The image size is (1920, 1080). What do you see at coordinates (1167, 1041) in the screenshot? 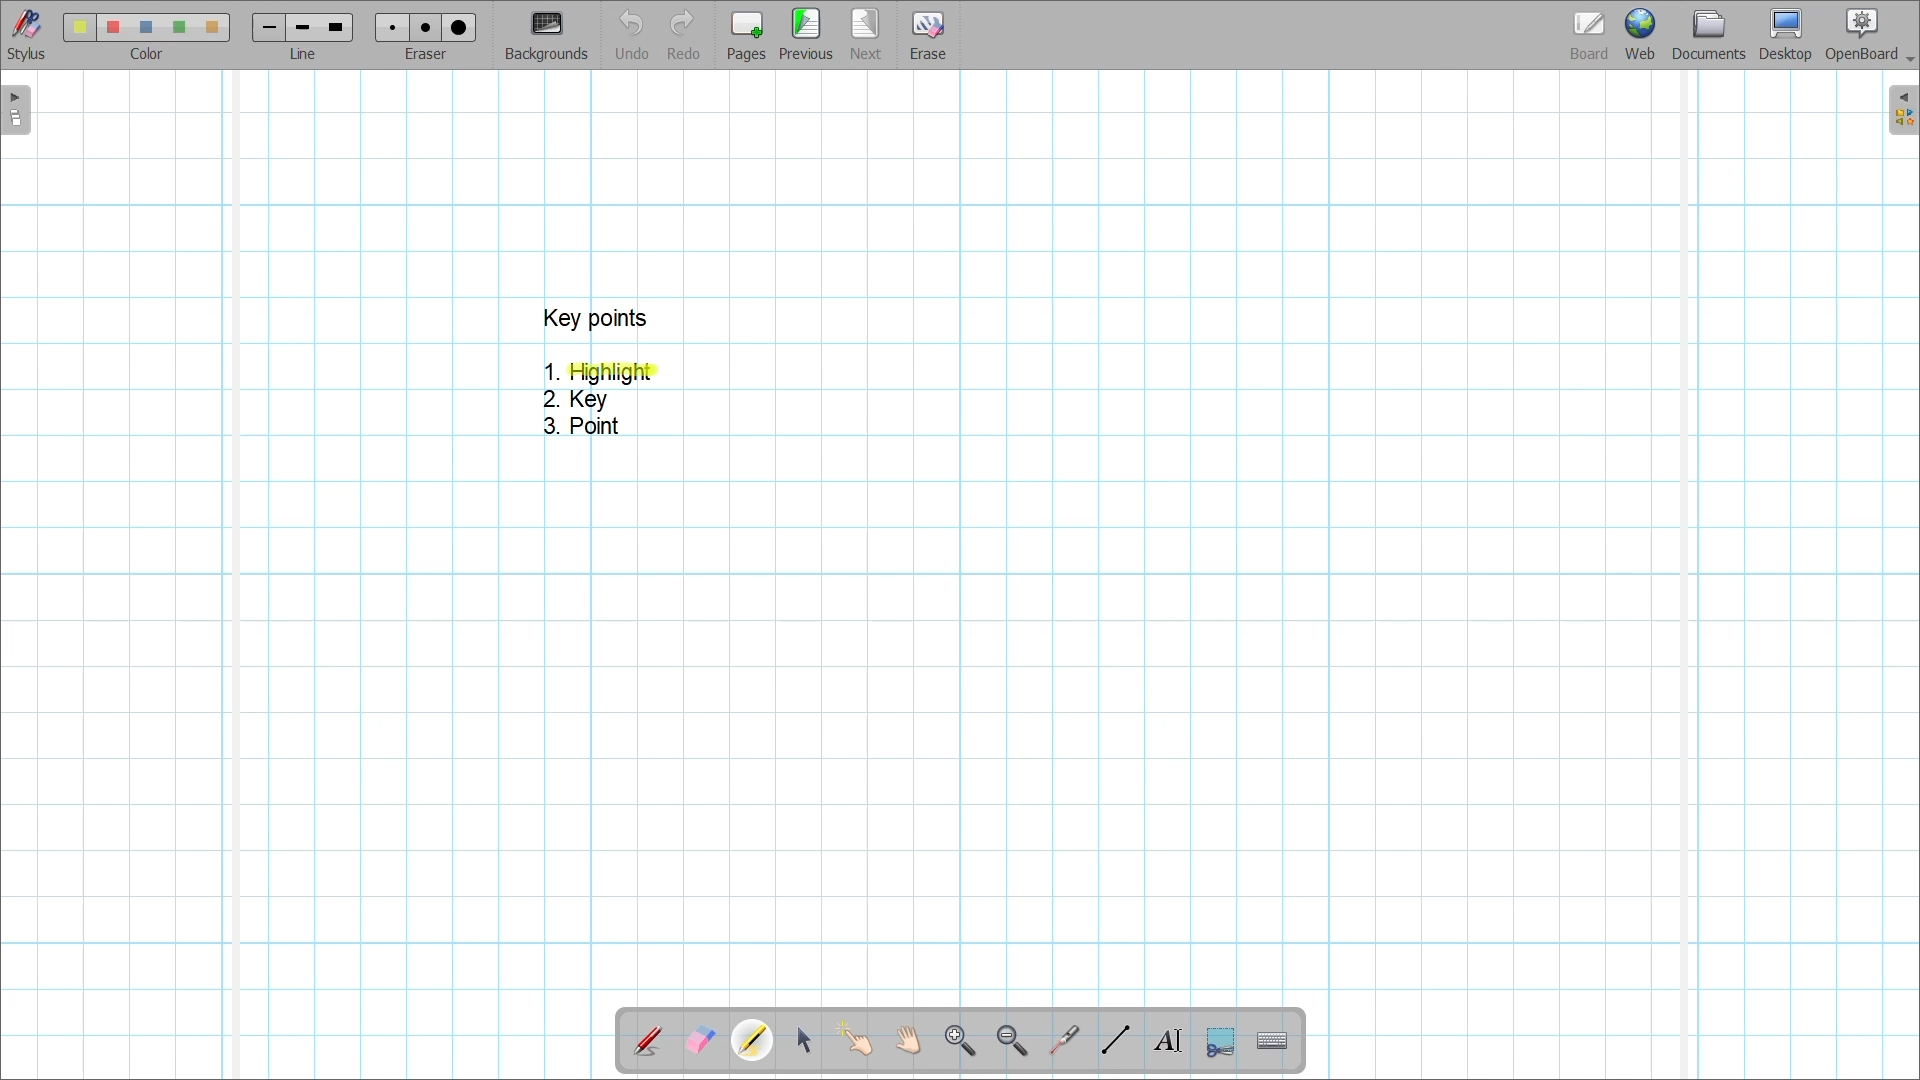
I see `Write text` at bounding box center [1167, 1041].